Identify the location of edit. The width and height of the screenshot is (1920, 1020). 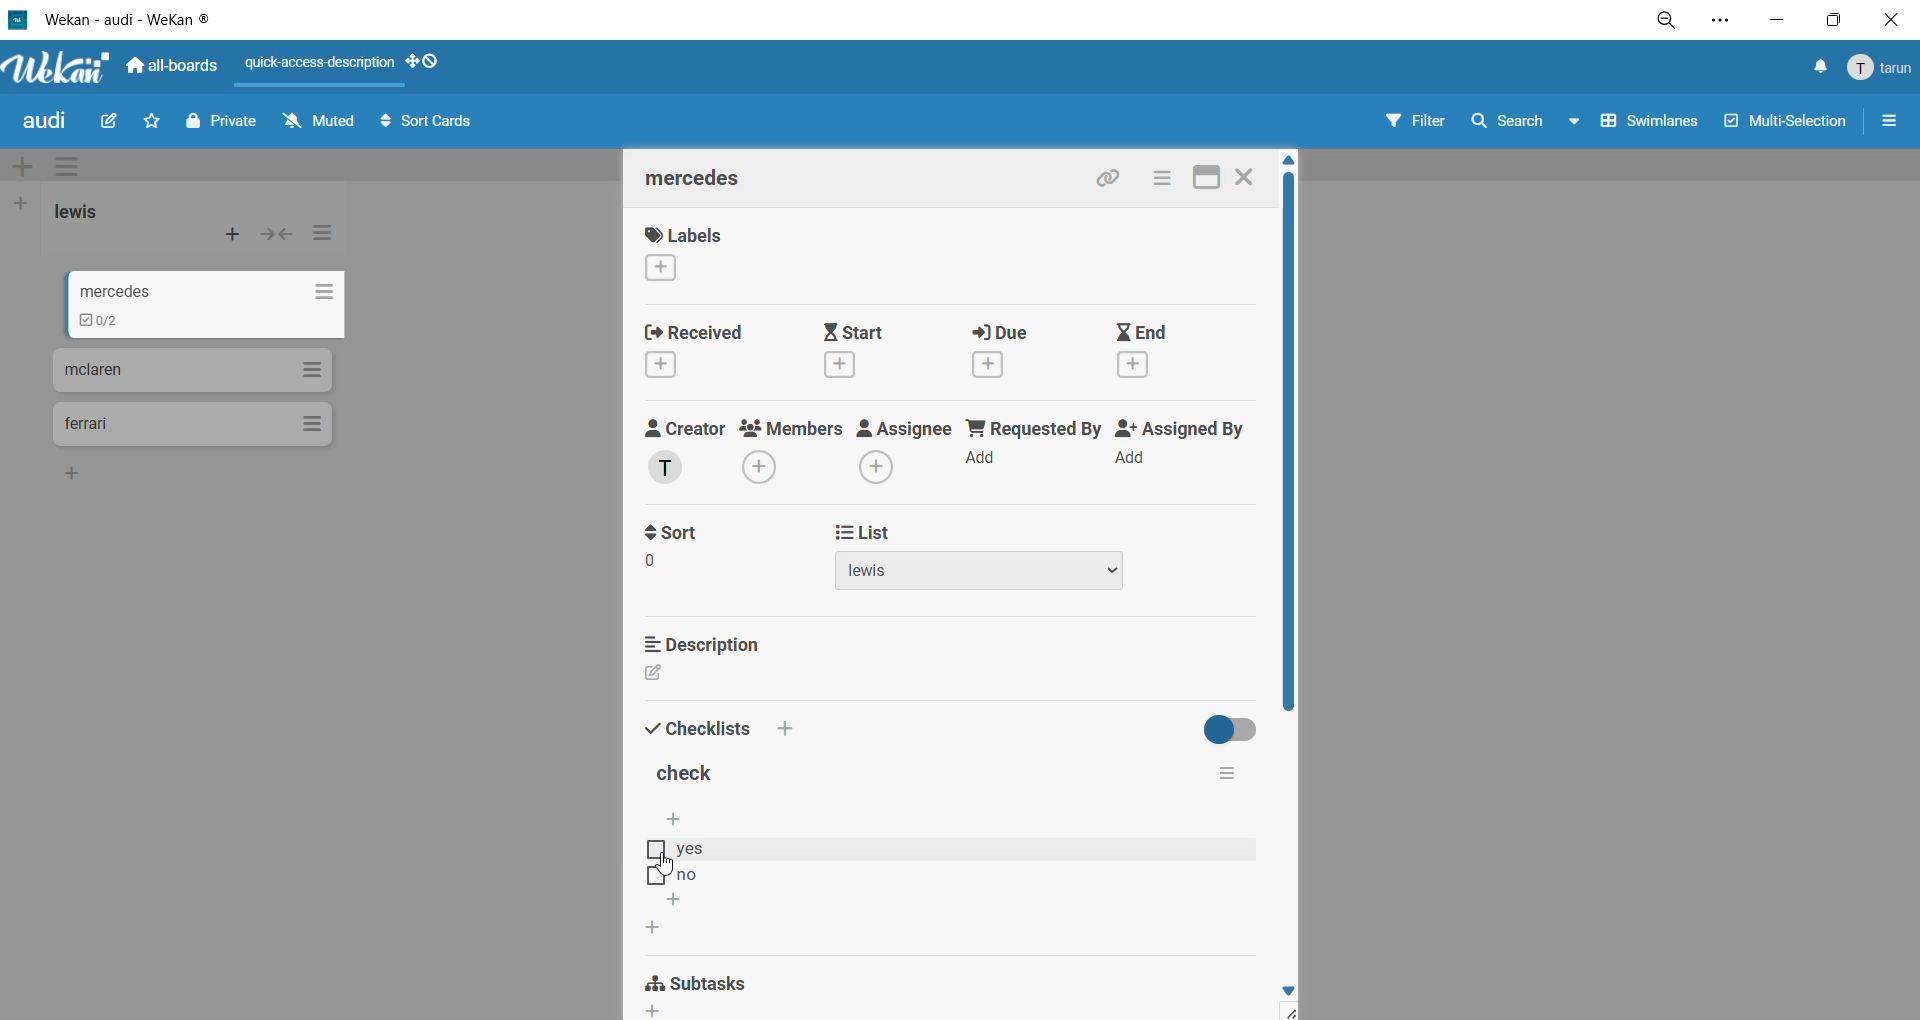
(666, 673).